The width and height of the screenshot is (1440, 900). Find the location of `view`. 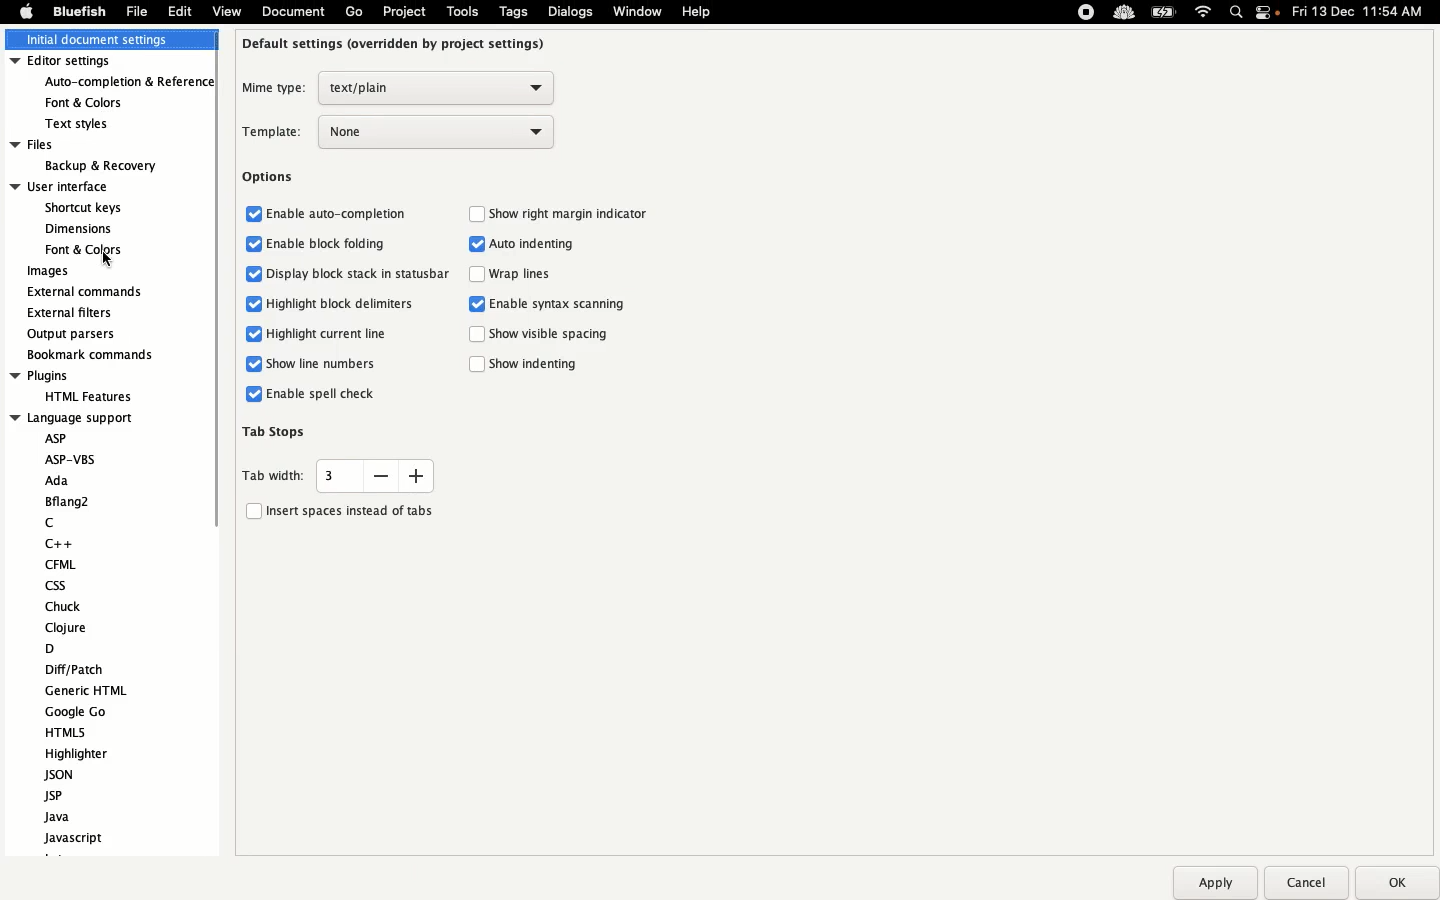

view is located at coordinates (226, 15).